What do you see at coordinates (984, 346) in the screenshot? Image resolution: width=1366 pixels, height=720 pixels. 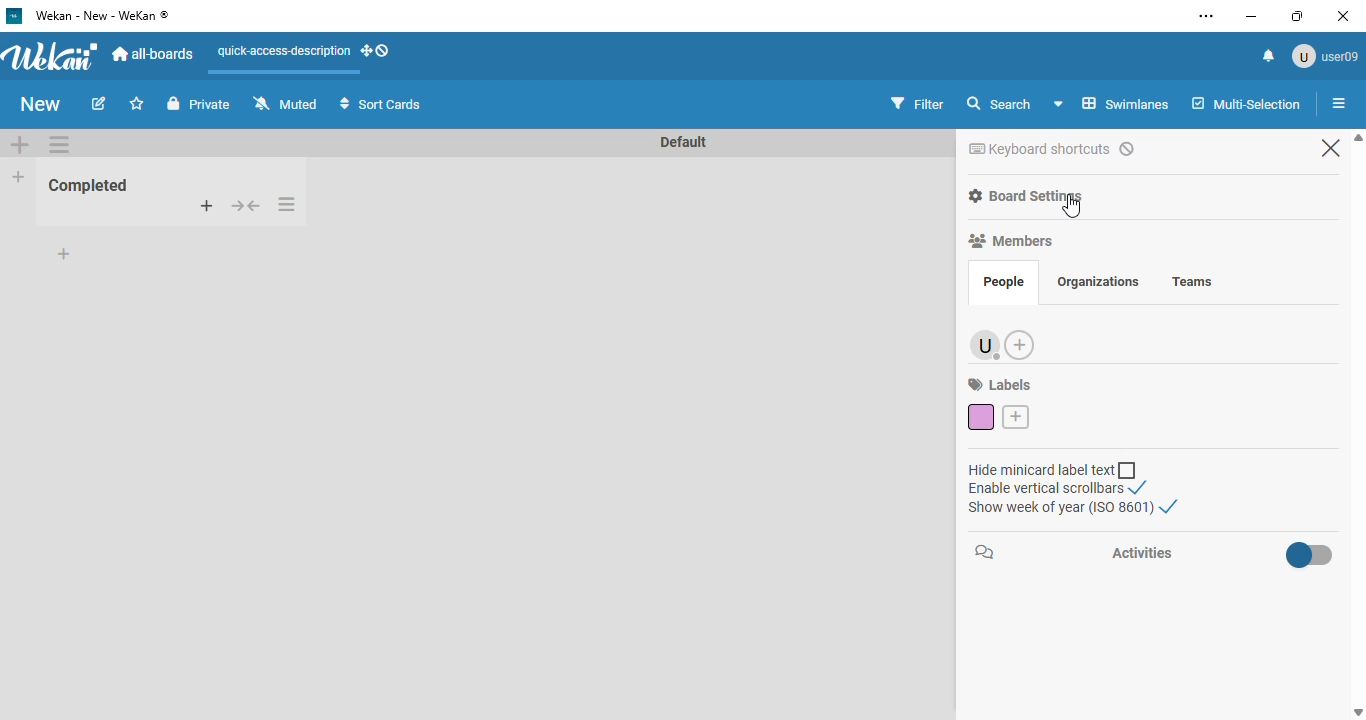 I see `user` at bounding box center [984, 346].